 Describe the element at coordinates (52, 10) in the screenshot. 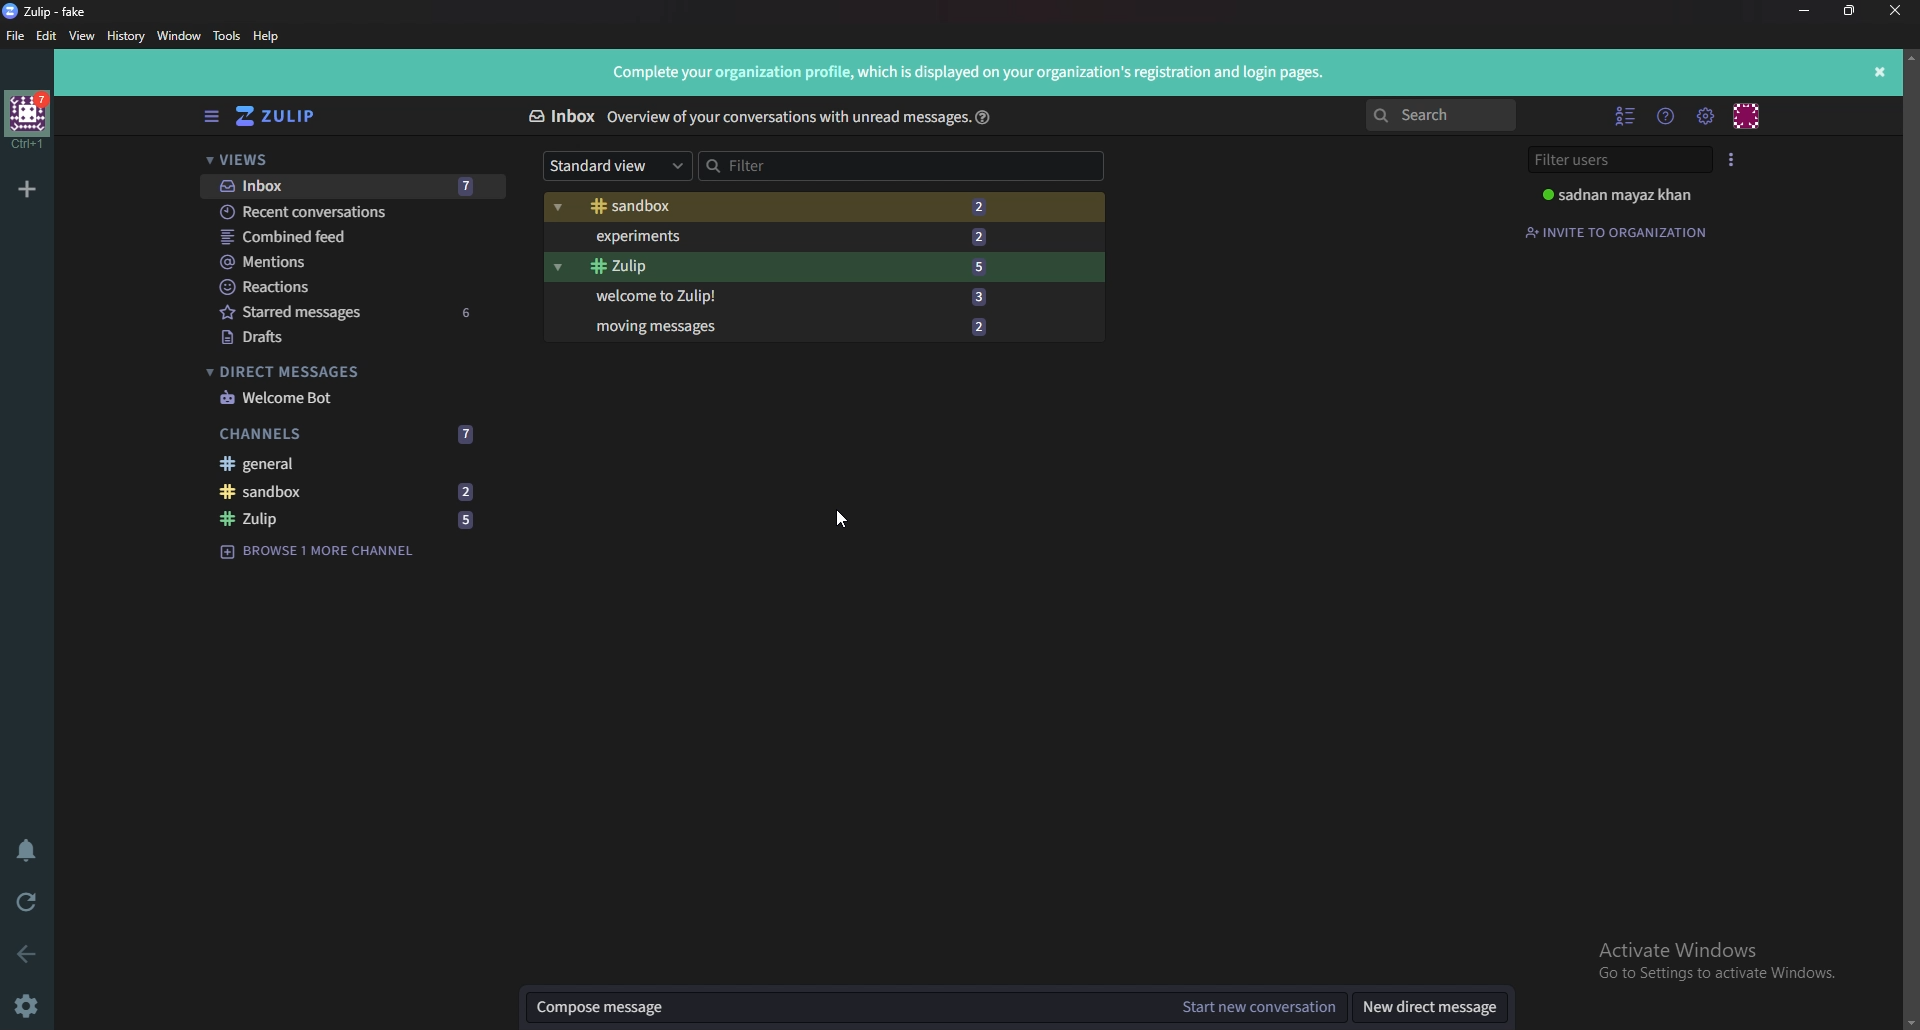

I see `Zulip-fake` at that location.